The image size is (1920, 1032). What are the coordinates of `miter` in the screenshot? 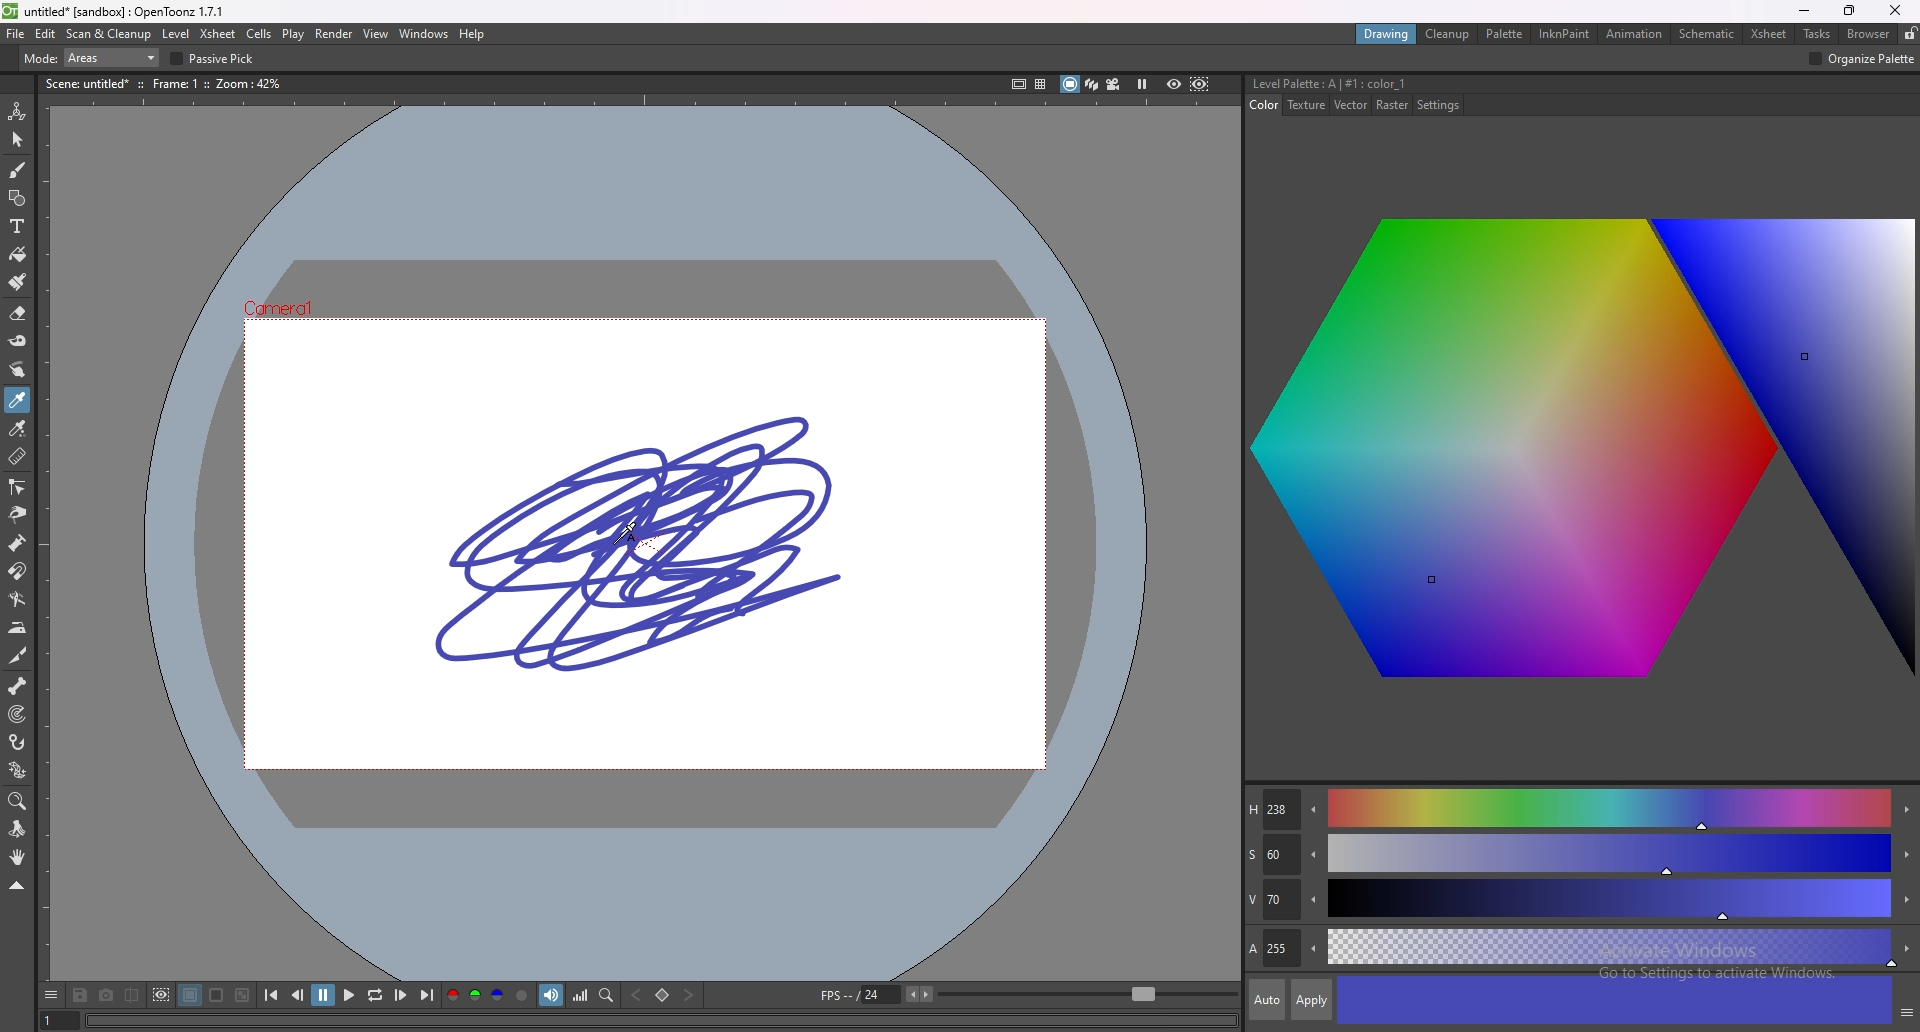 It's located at (1631, 57).